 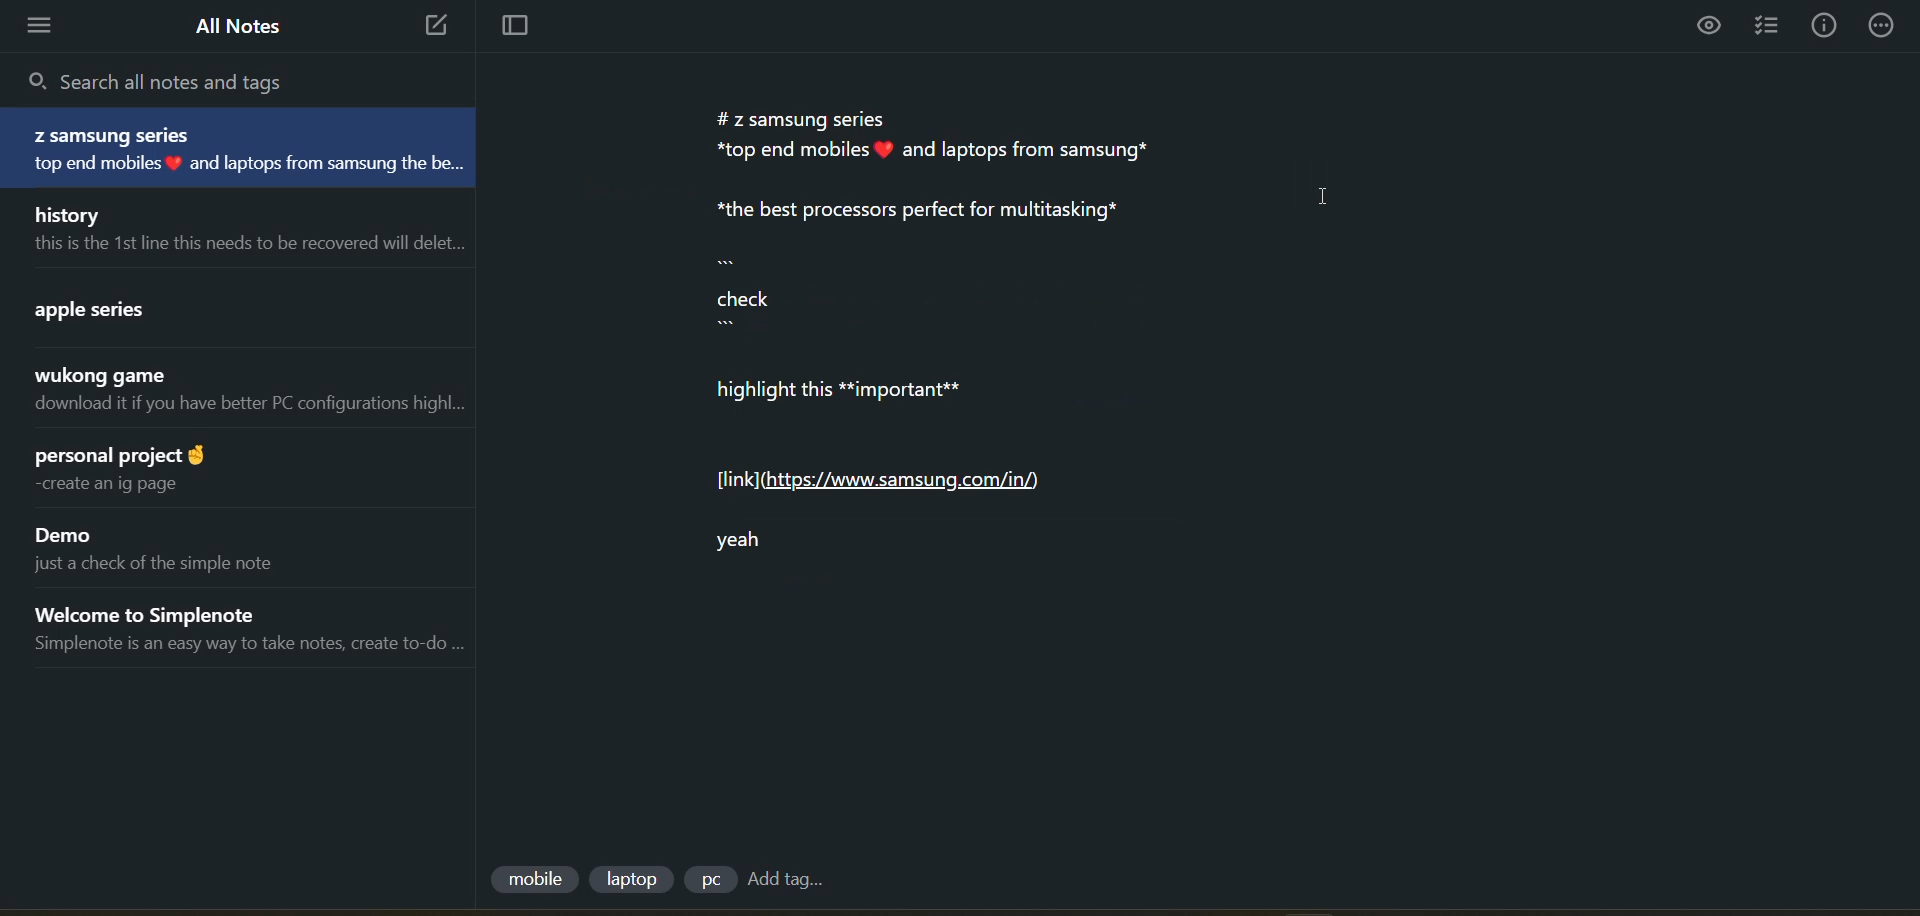 I want to click on menu, so click(x=46, y=26).